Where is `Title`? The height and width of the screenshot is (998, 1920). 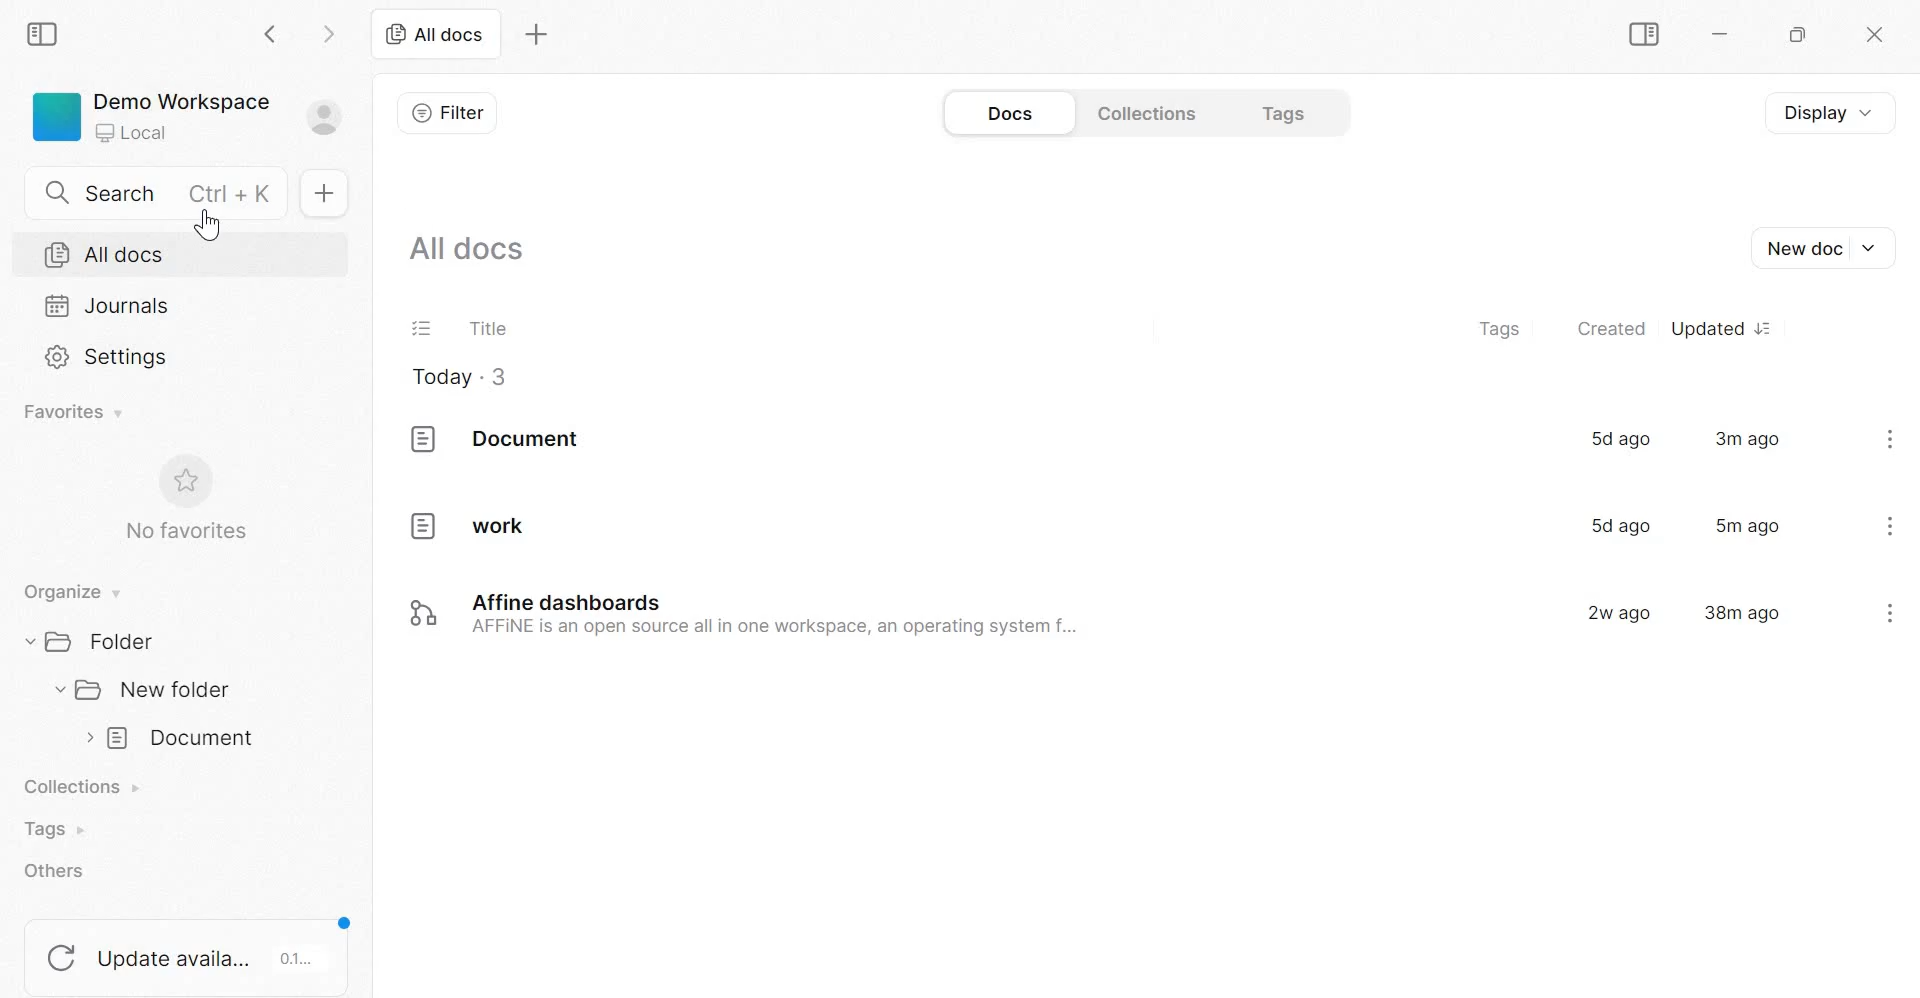 Title is located at coordinates (488, 326).